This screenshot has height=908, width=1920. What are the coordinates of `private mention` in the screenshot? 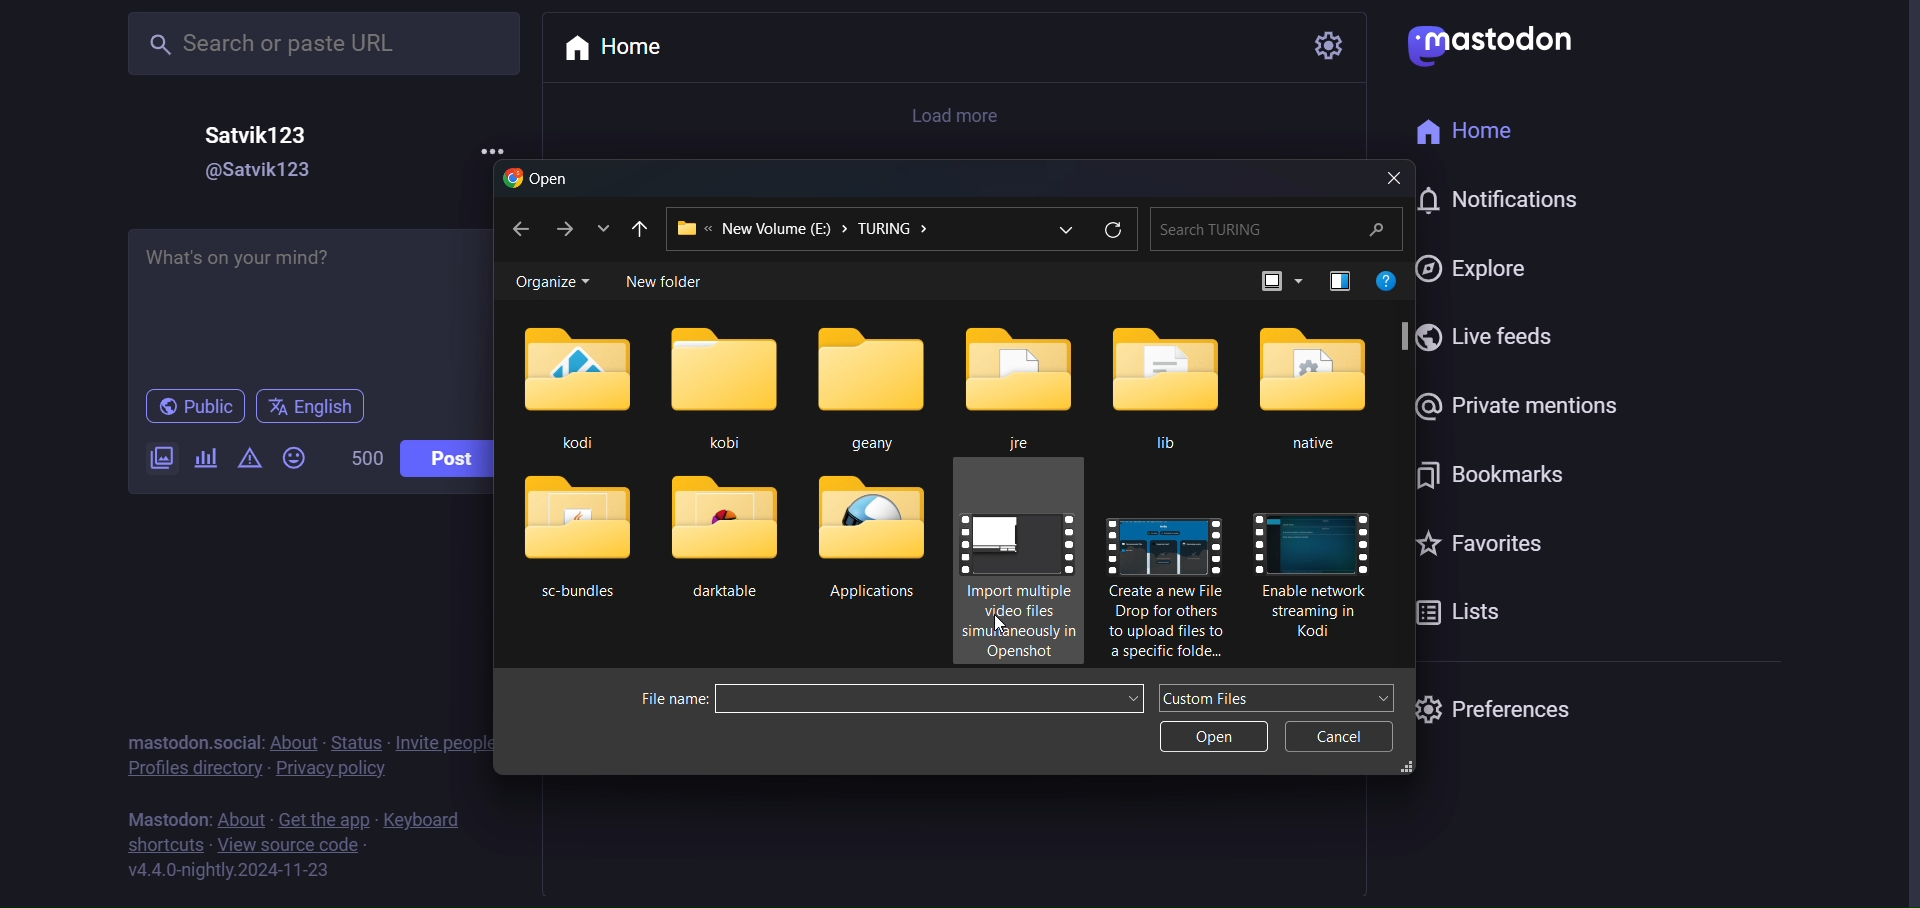 It's located at (1511, 404).